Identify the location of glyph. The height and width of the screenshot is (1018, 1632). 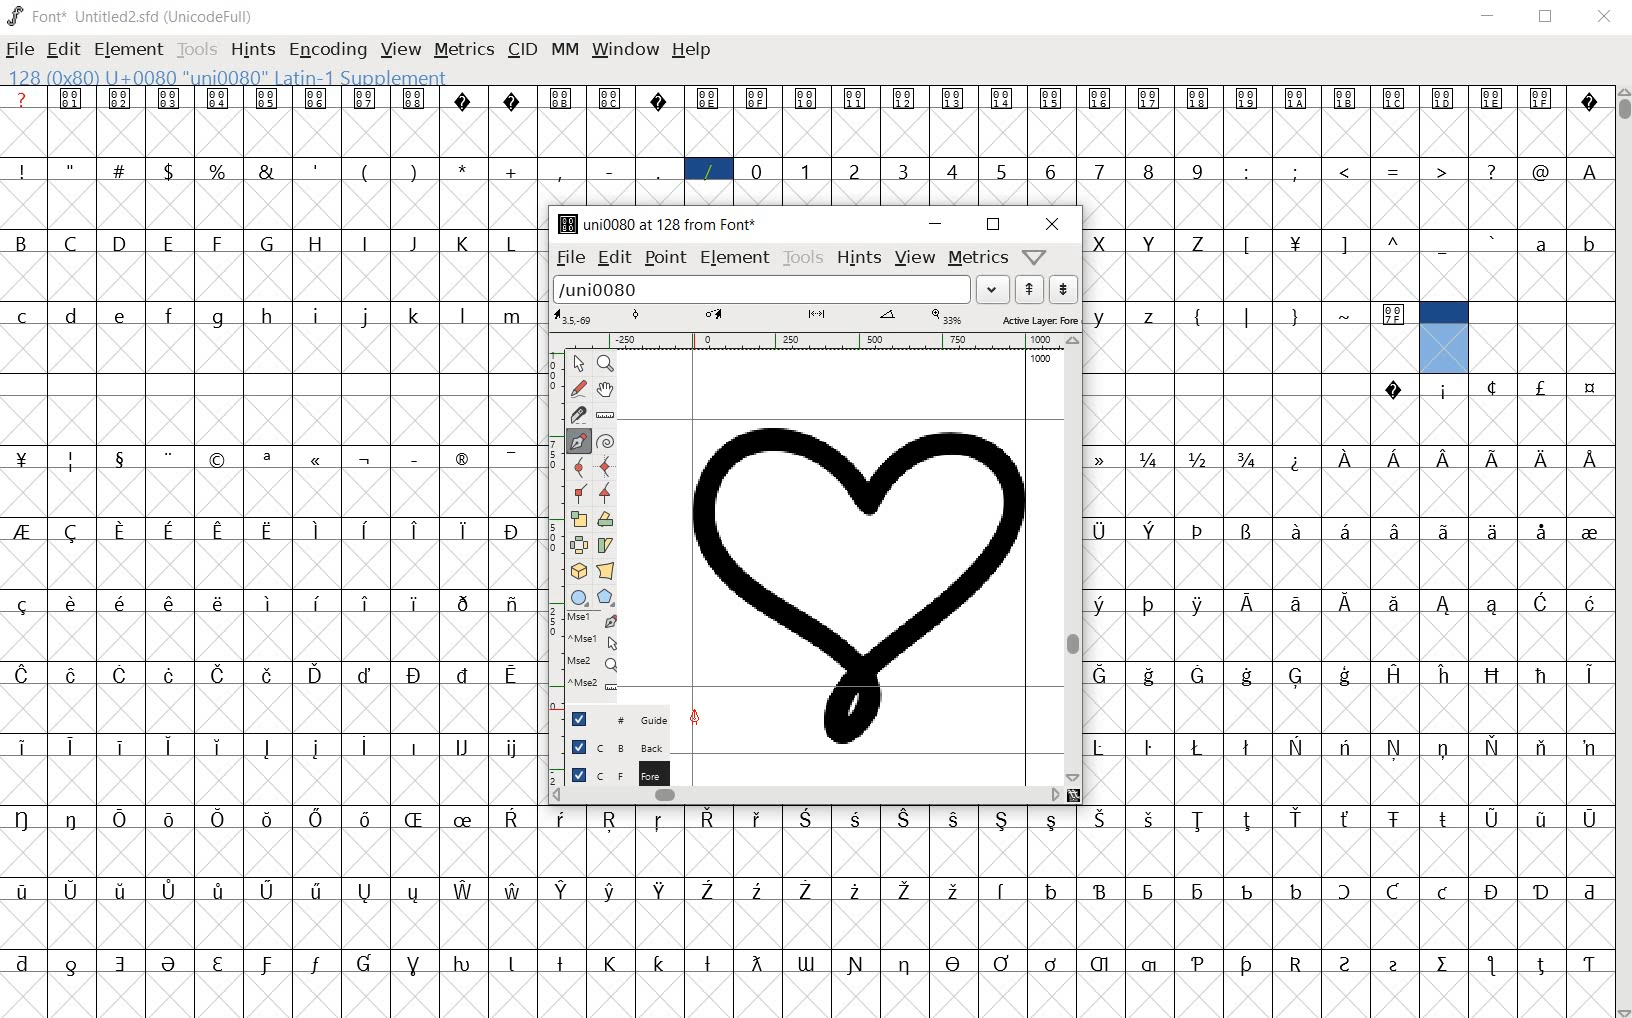
(1246, 821).